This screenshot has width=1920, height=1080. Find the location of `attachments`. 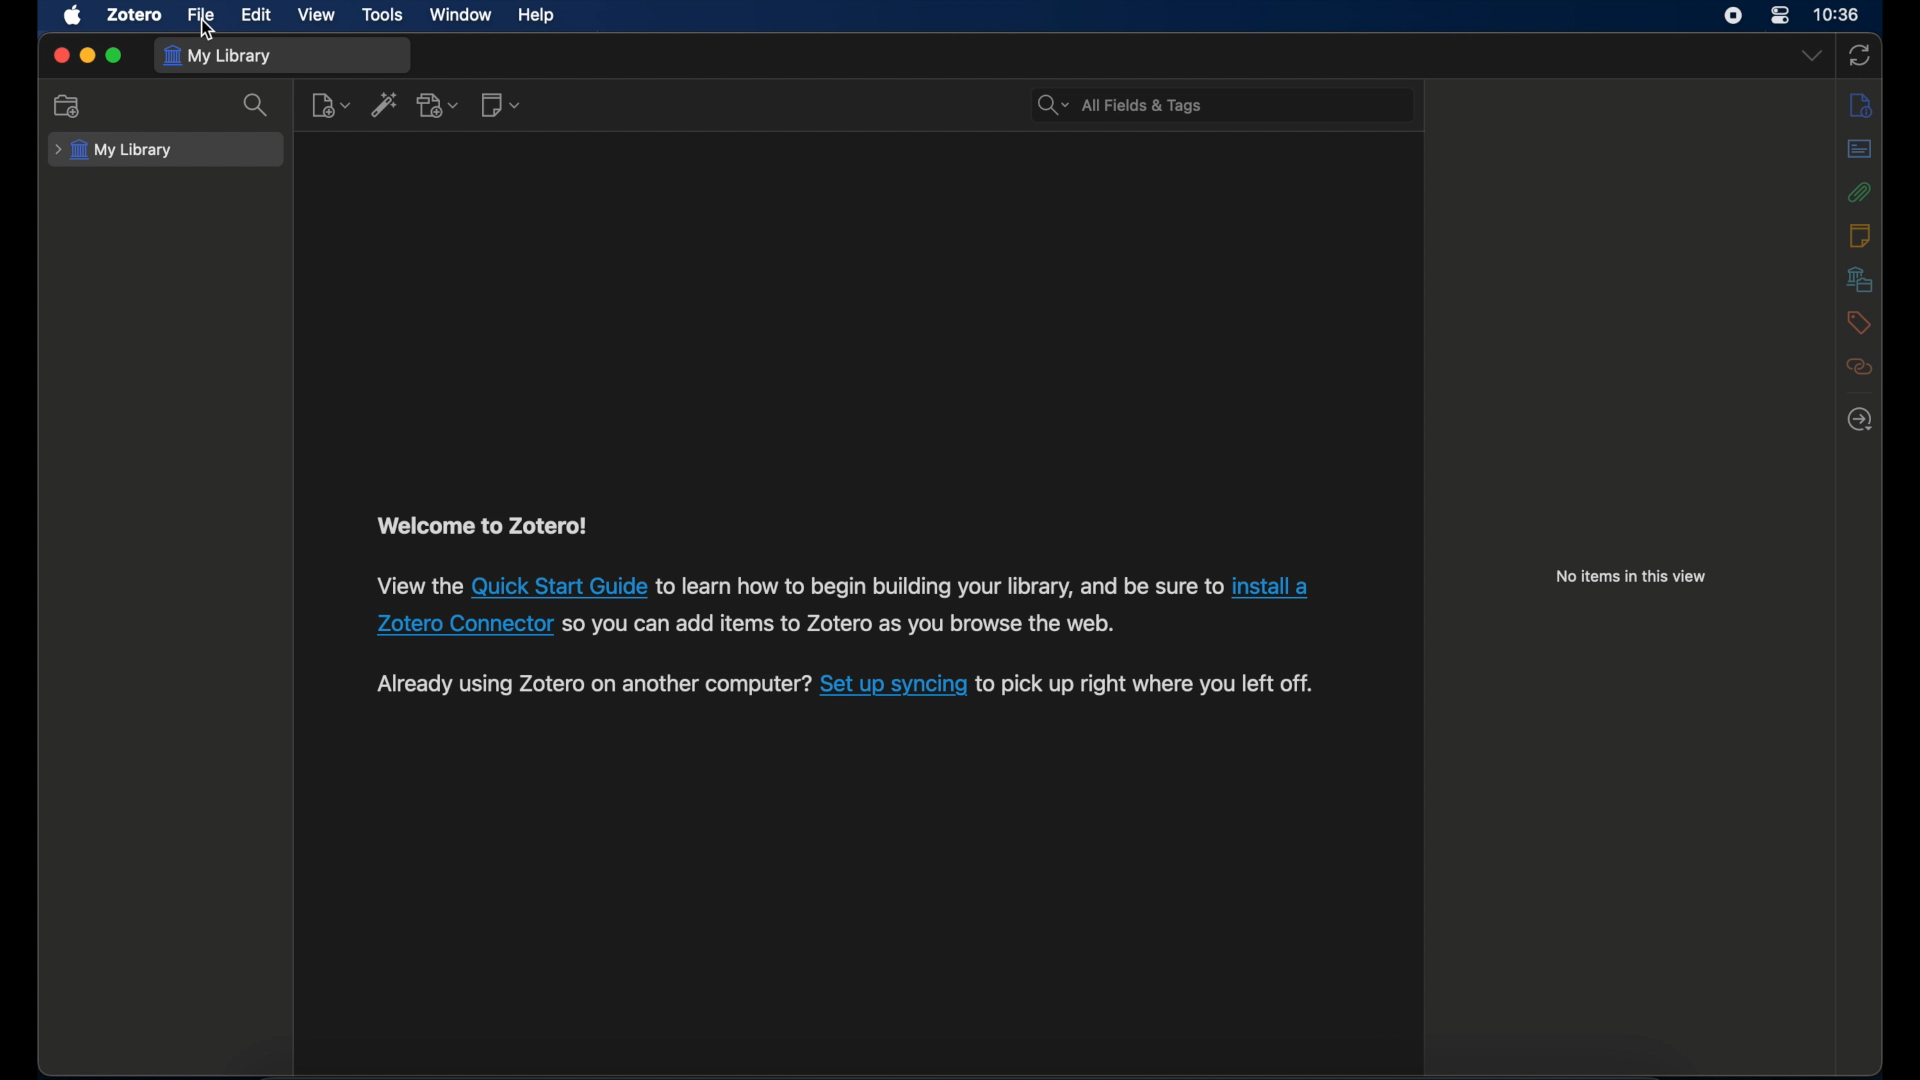

attachments is located at coordinates (1859, 192).